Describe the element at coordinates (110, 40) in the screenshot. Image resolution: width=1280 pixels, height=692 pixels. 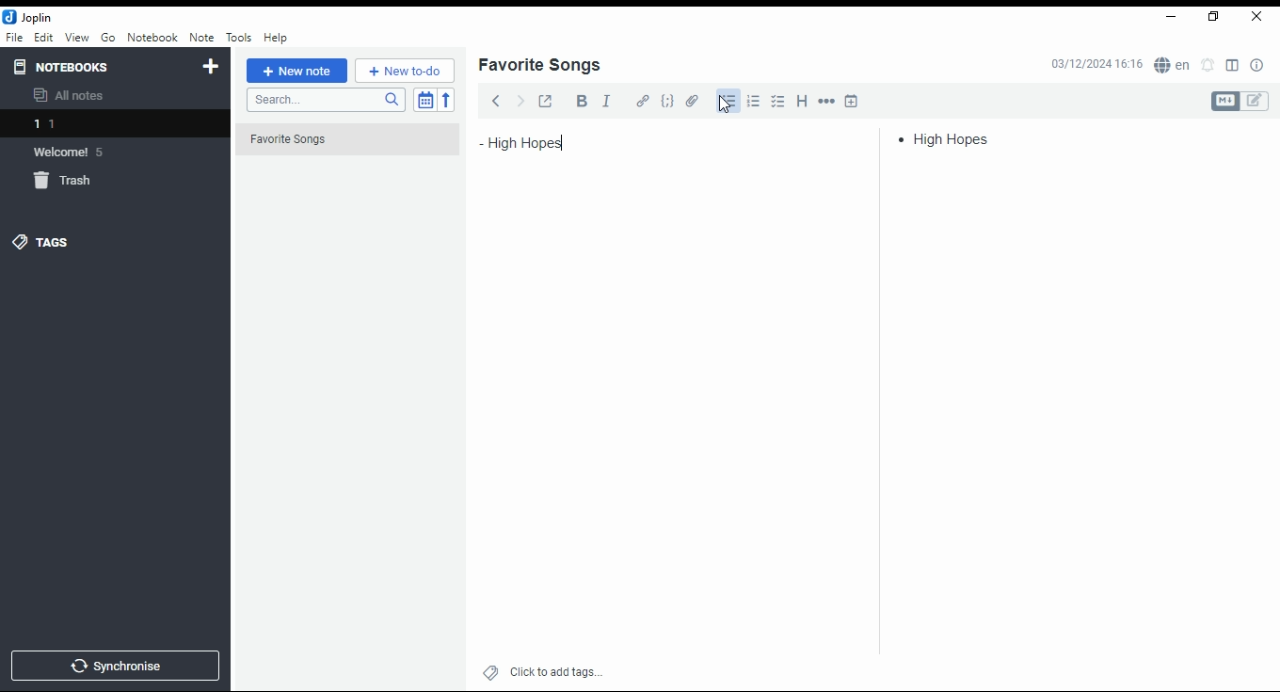
I see `go` at that location.